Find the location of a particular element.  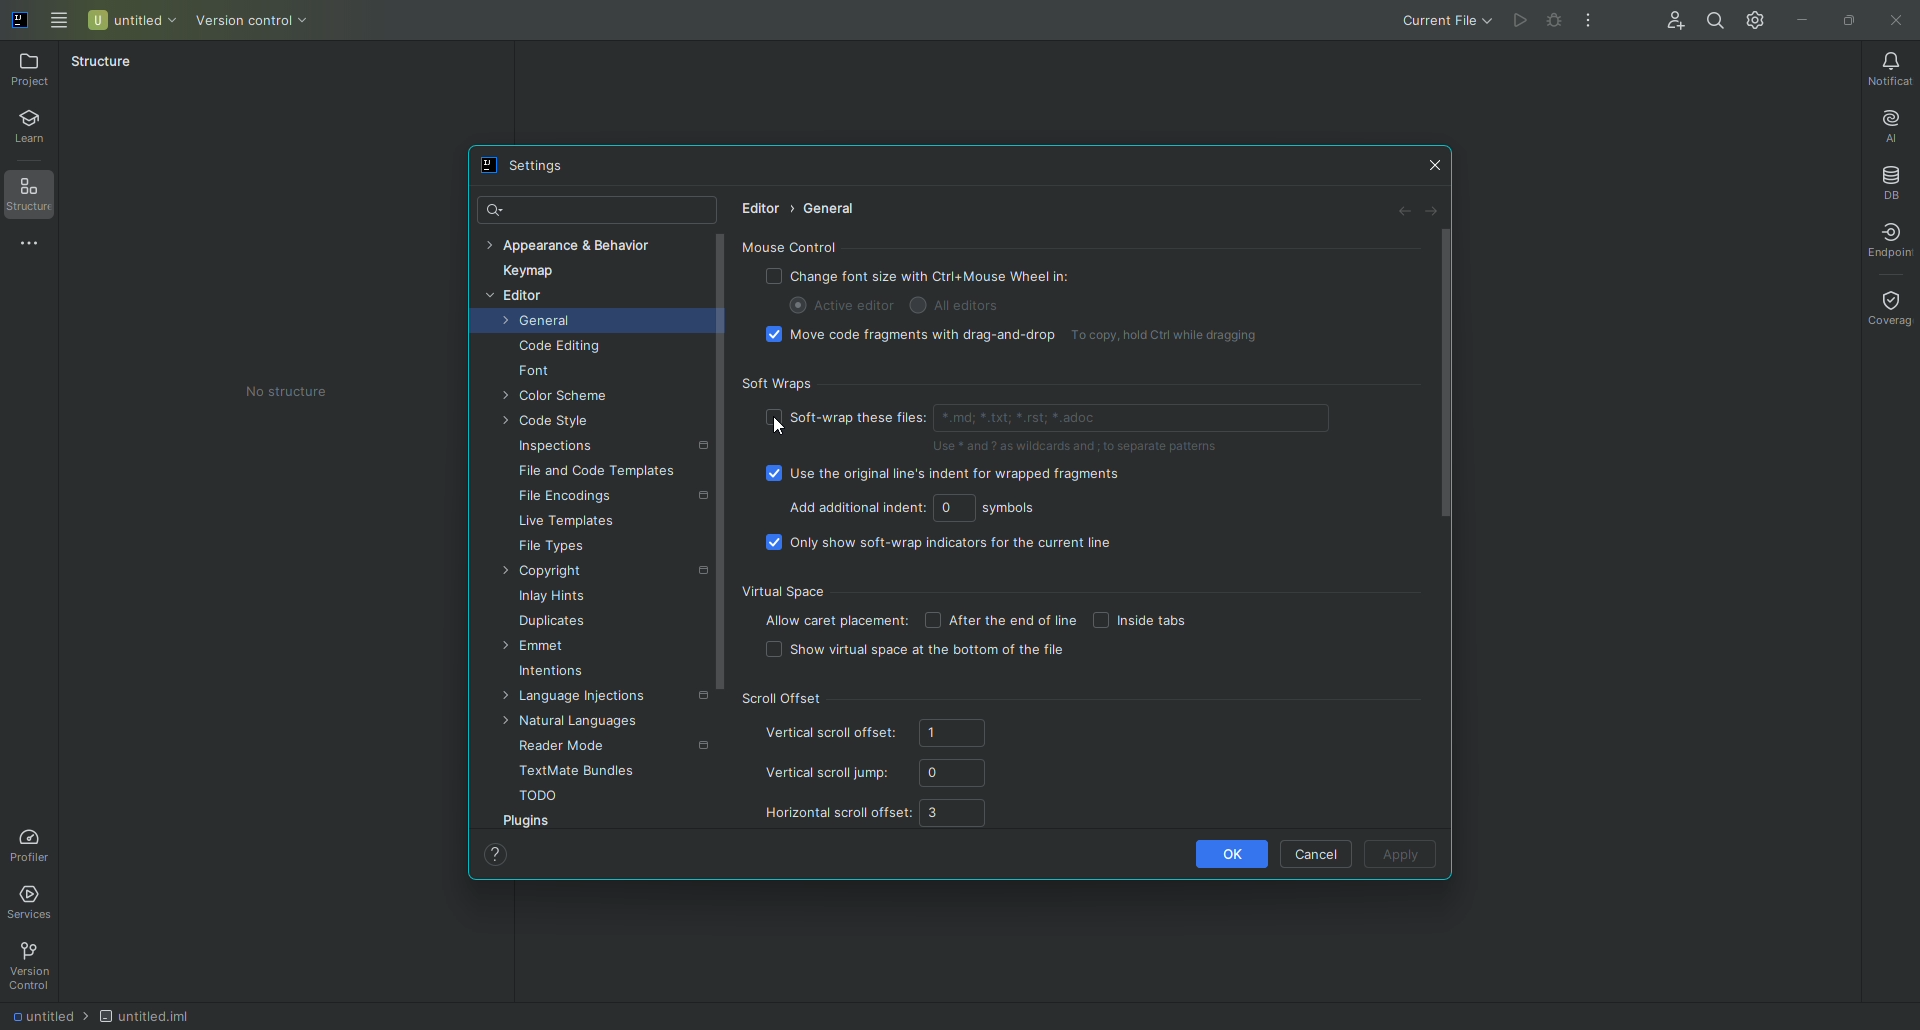

TextMate bundles is located at coordinates (581, 771).